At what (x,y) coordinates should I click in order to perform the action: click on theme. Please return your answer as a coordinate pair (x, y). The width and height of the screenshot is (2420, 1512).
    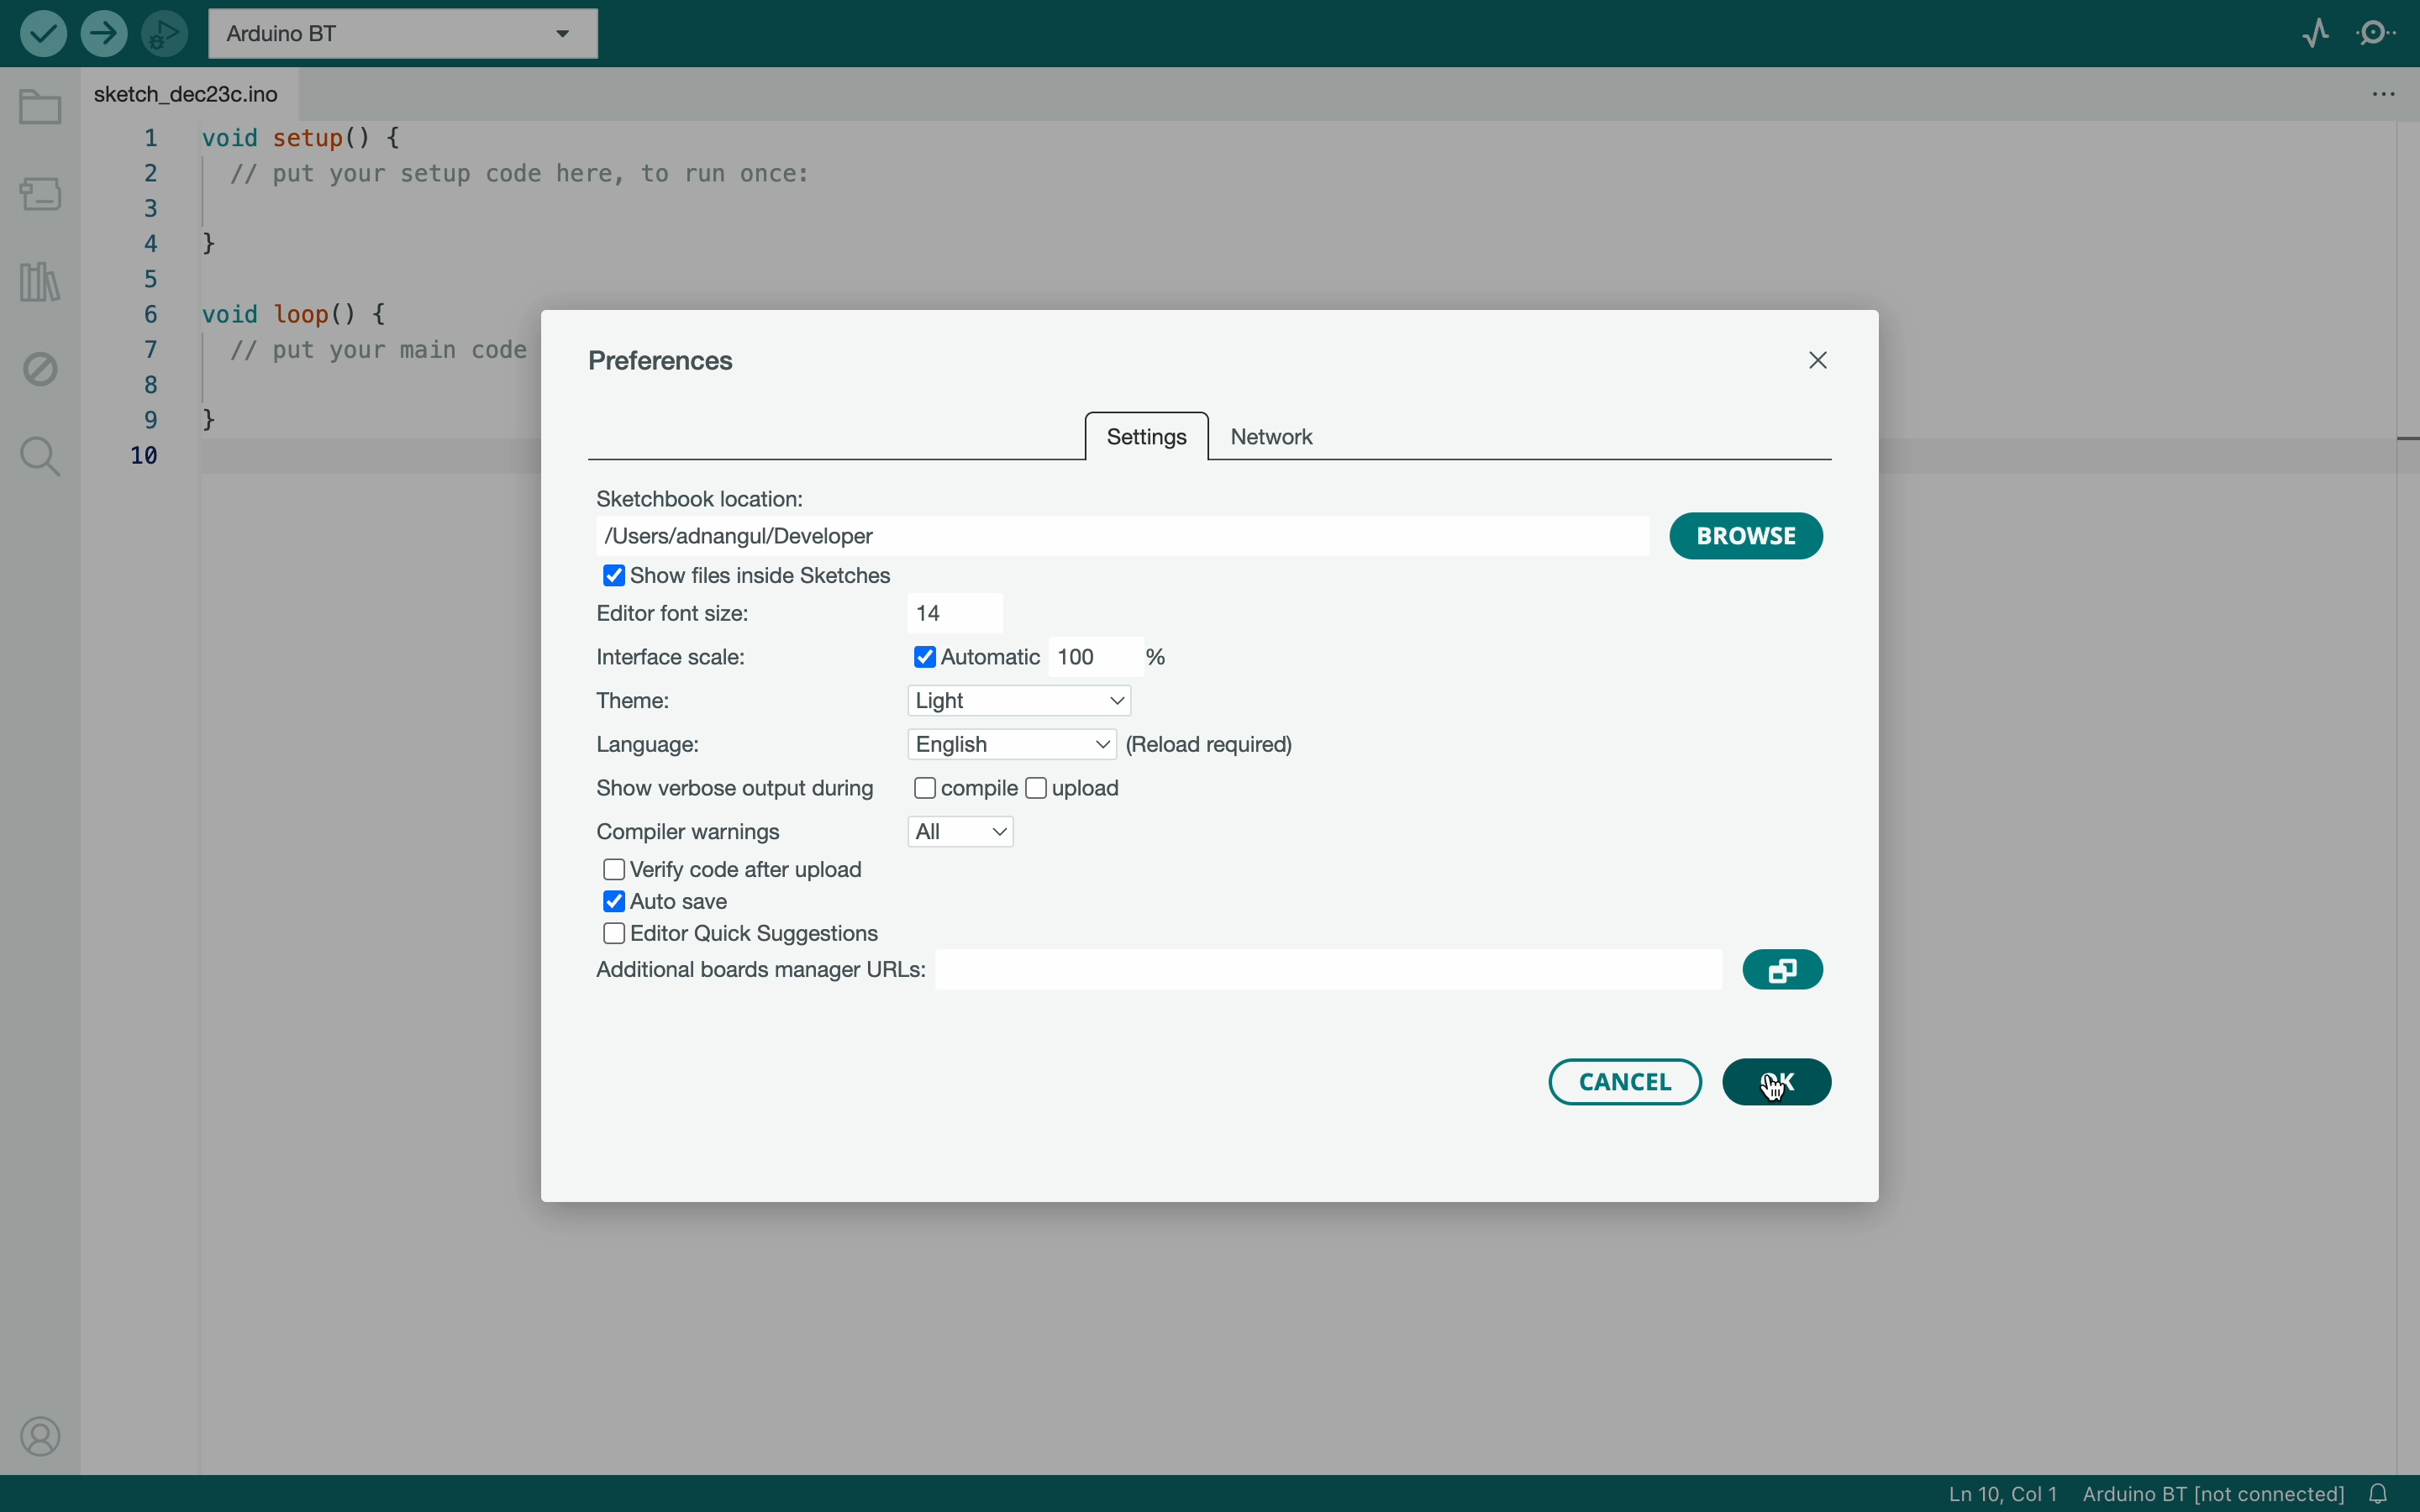
    Looking at the image, I should click on (873, 701).